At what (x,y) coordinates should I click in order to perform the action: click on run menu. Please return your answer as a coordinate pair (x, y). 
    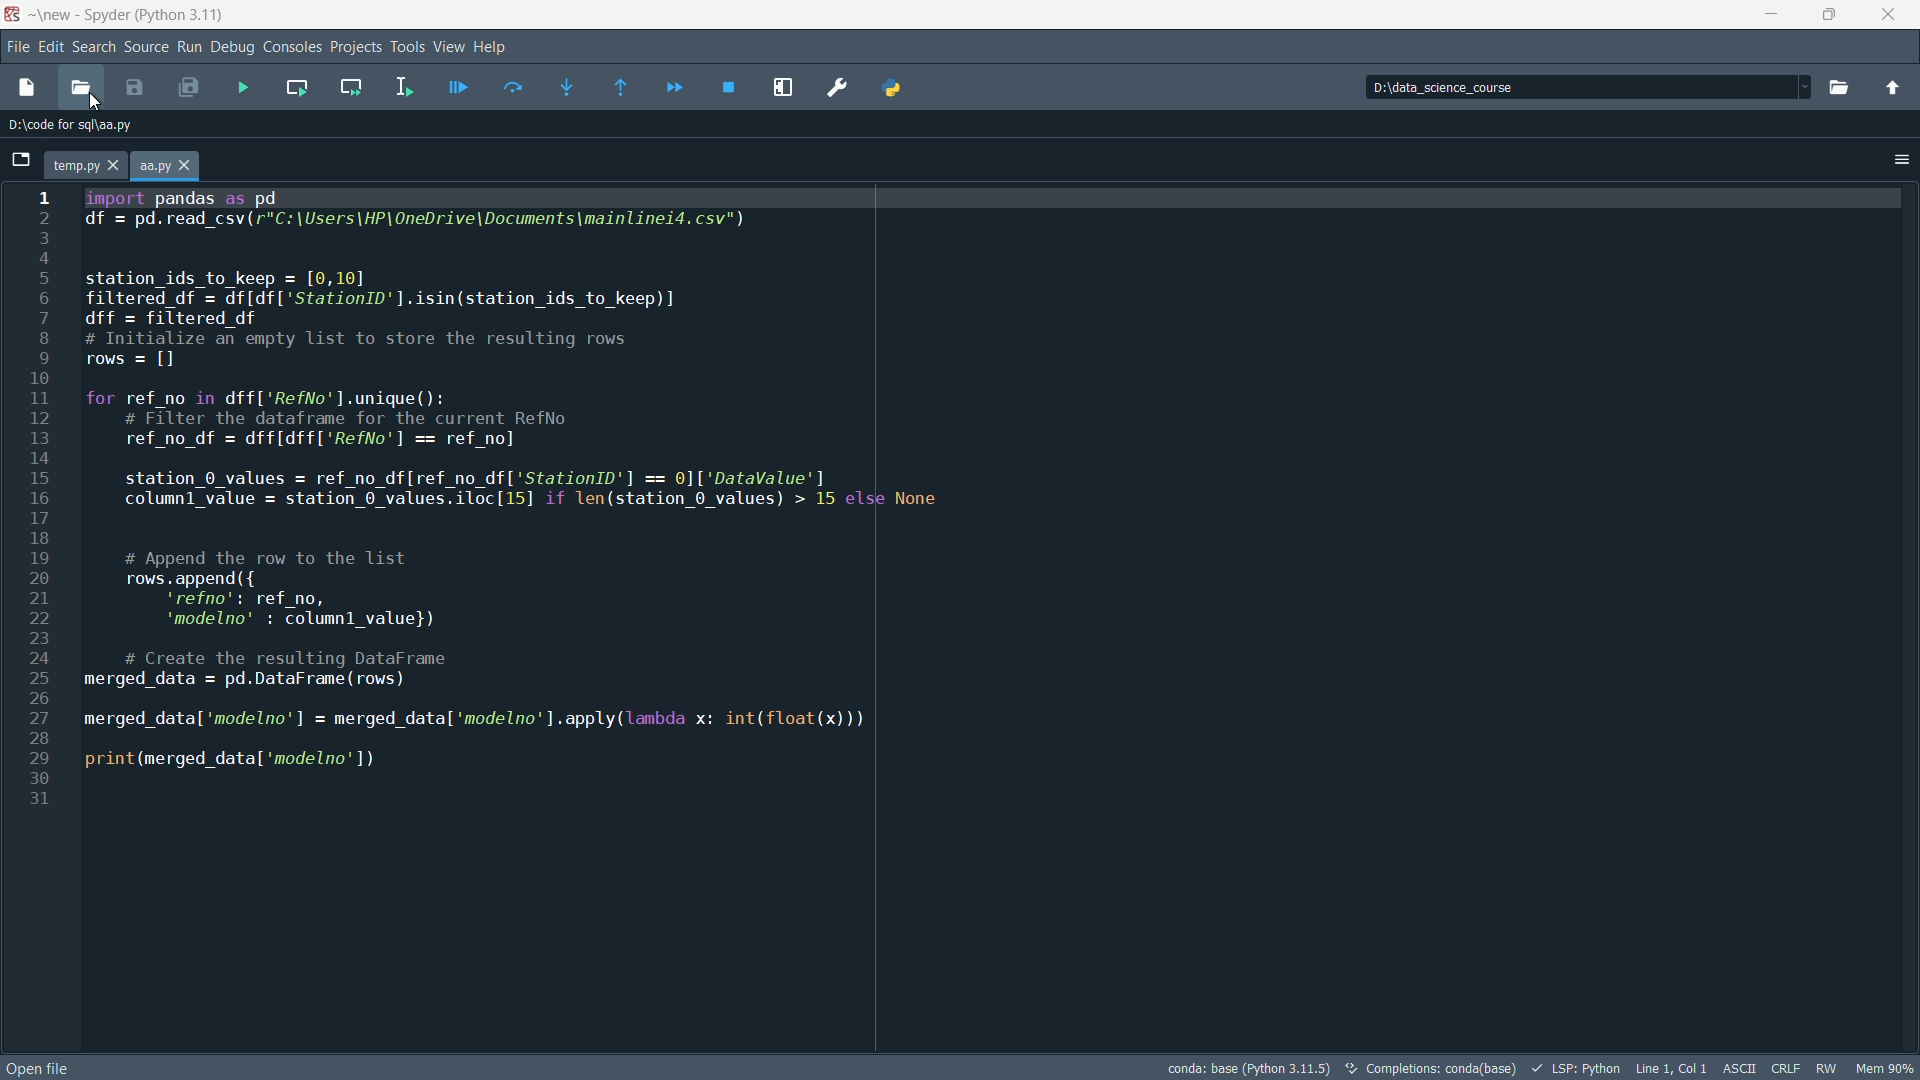
    Looking at the image, I should click on (190, 46).